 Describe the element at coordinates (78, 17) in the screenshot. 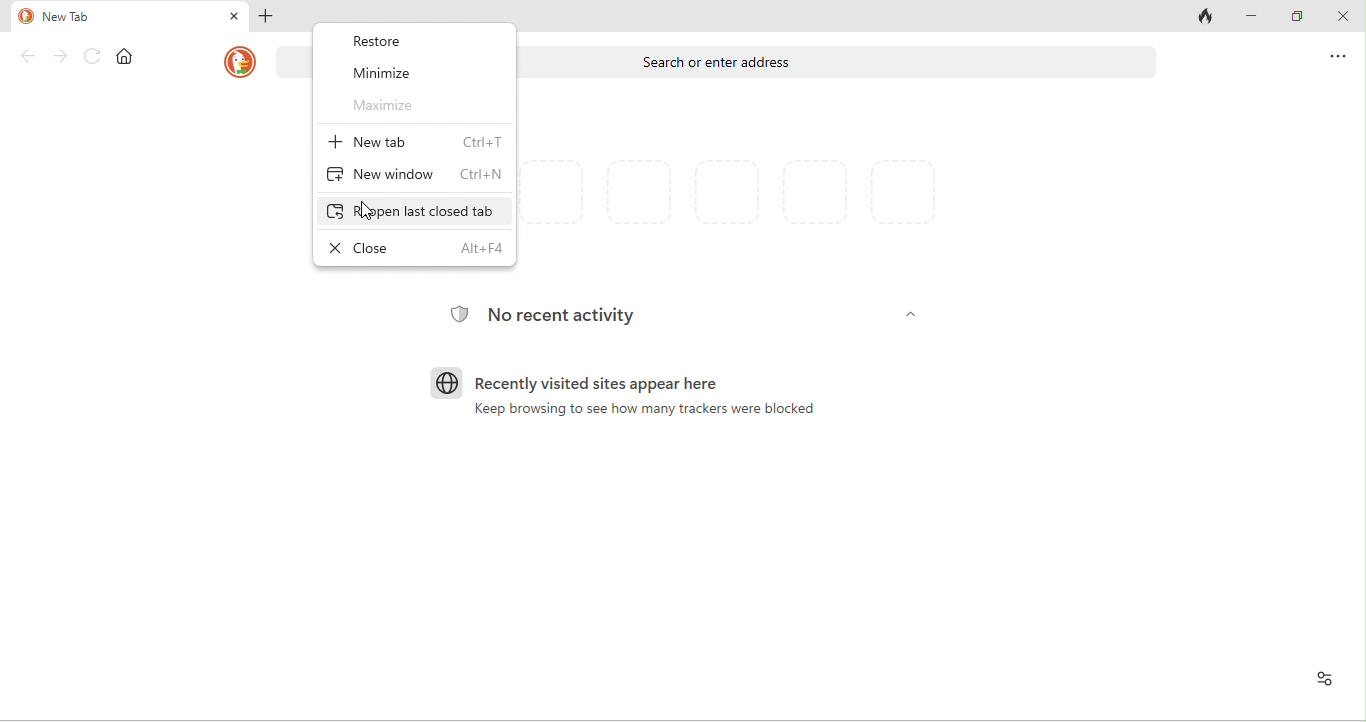

I see `new tab` at that location.